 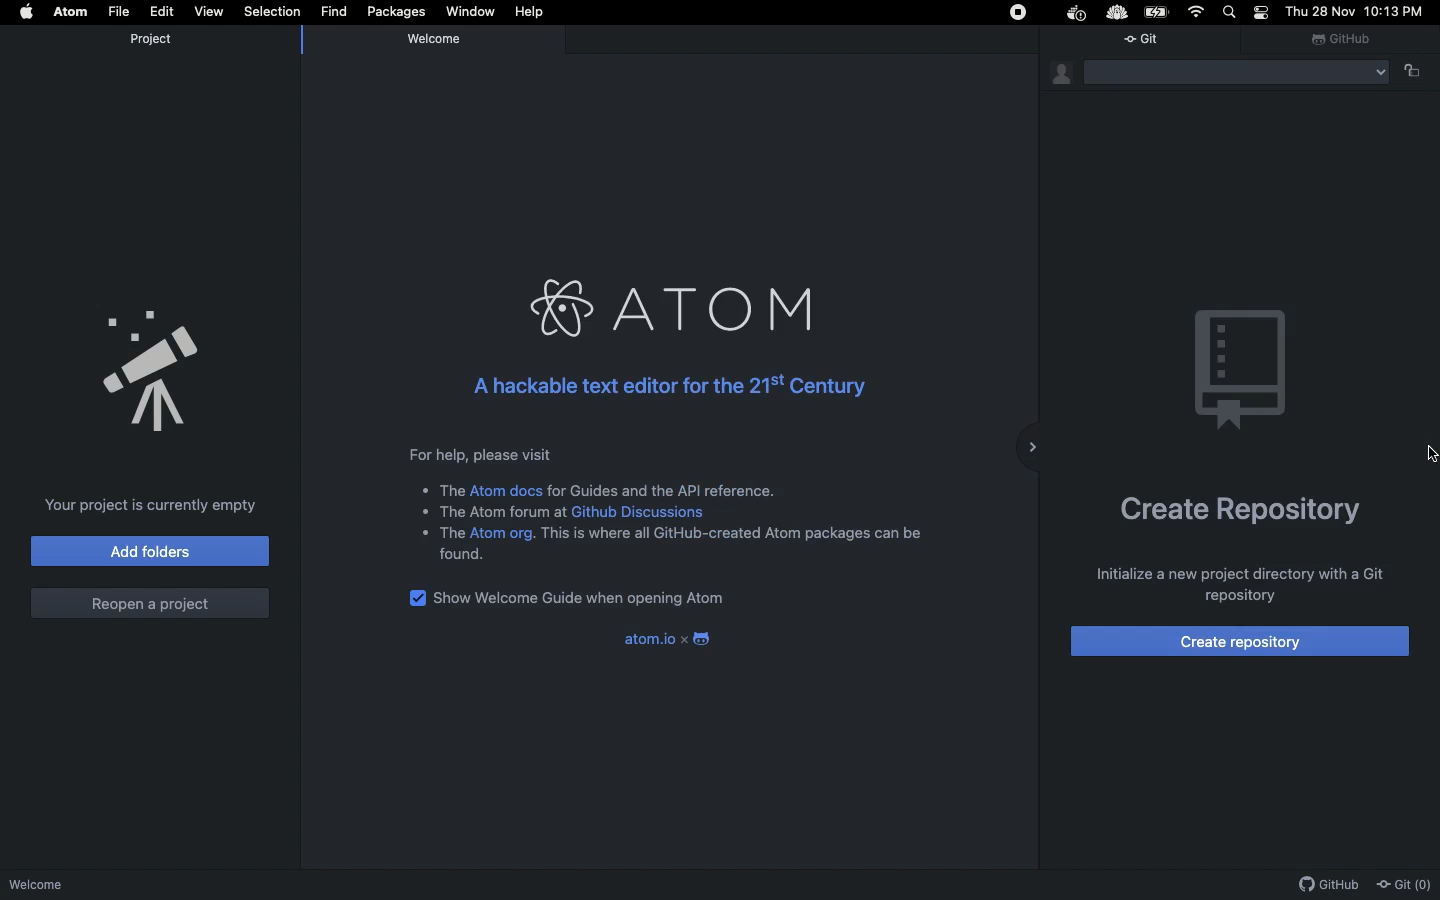 What do you see at coordinates (159, 41) in the screenshot?
I see `Project` at bounding box center [159, 41].